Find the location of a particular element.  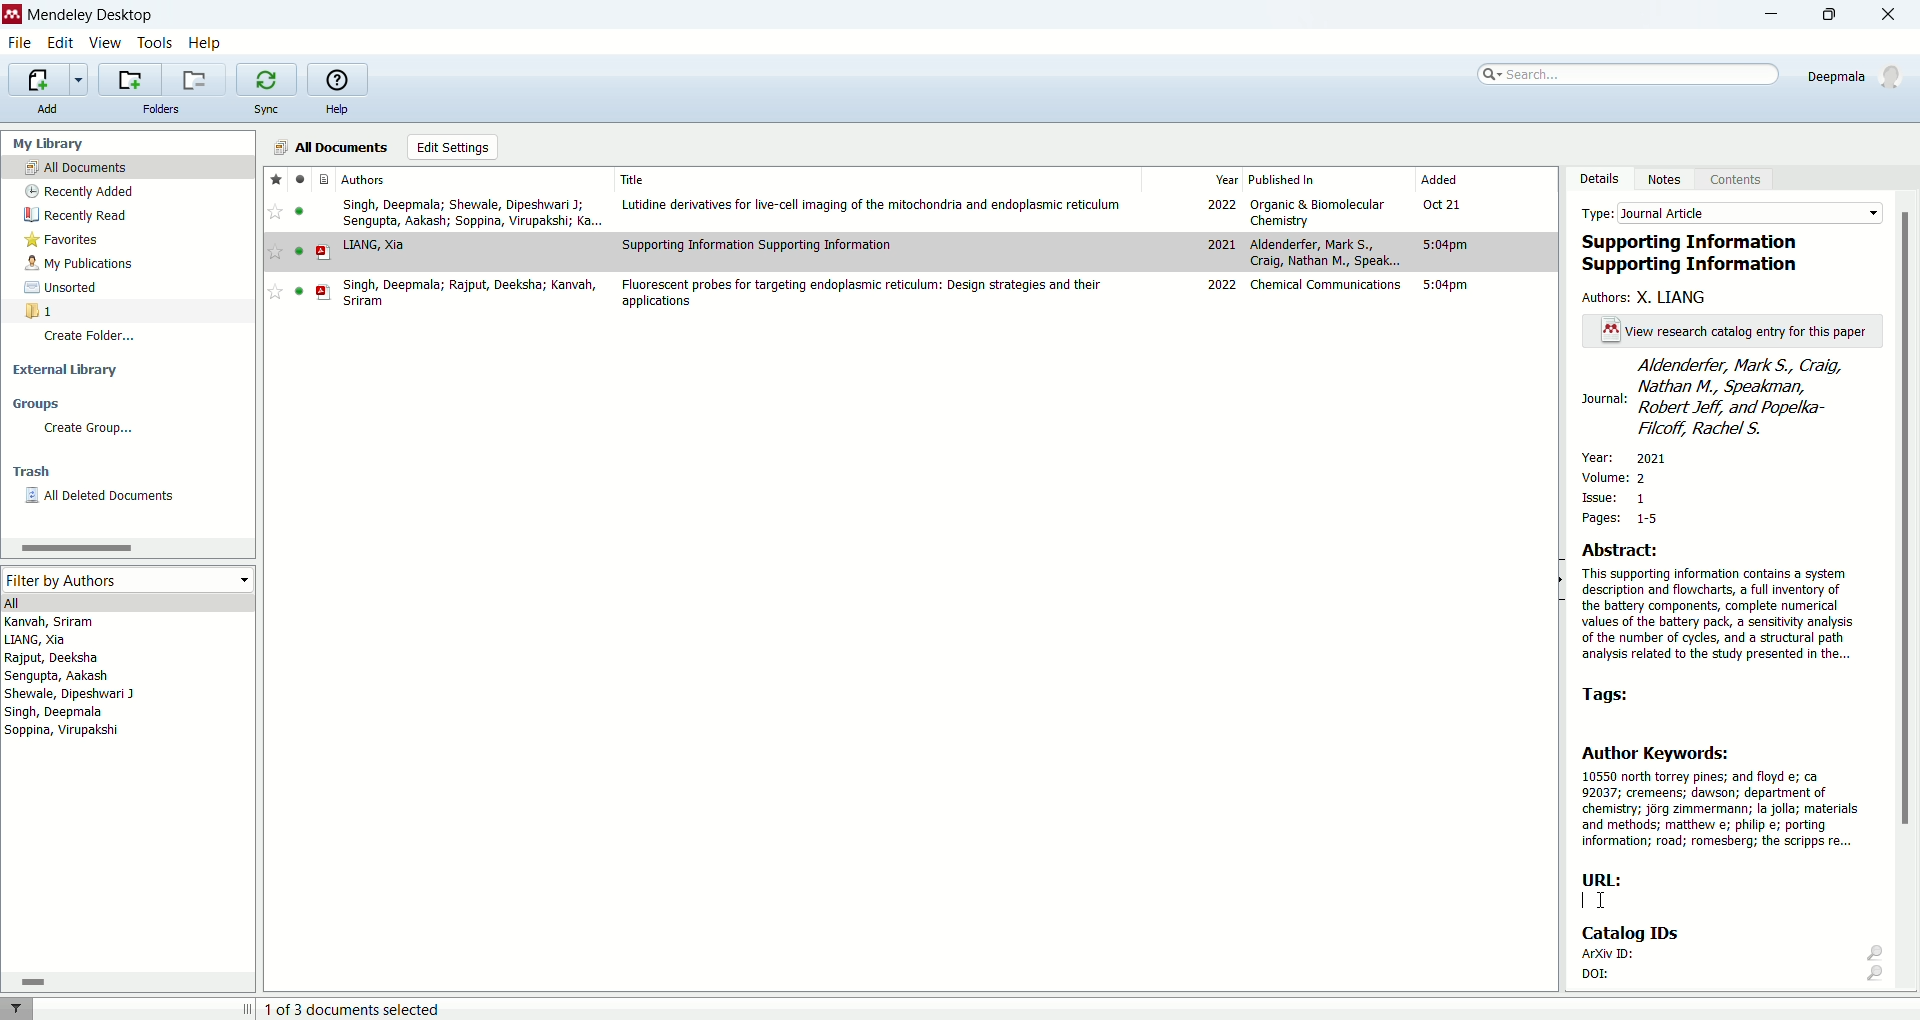

help is located at coordinates (204, 44).